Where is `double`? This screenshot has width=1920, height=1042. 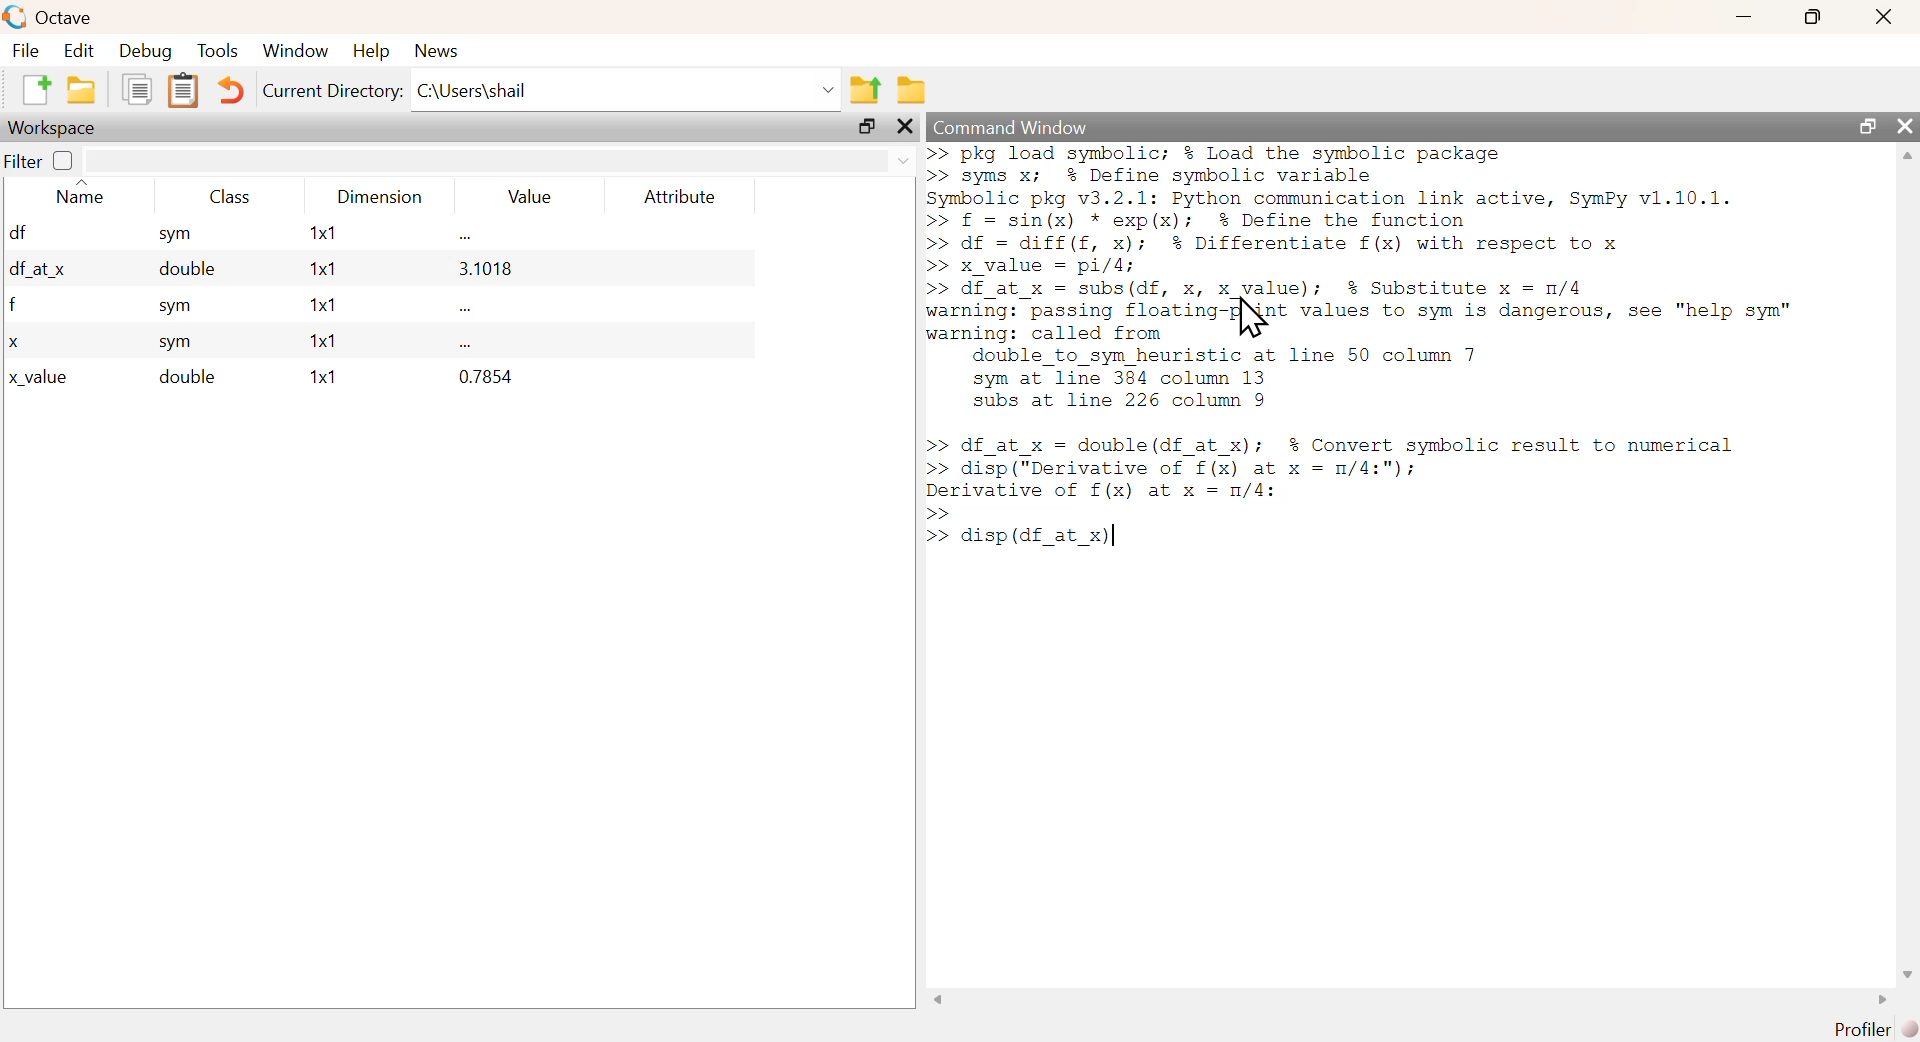 double is located at coordinates (179, 272).